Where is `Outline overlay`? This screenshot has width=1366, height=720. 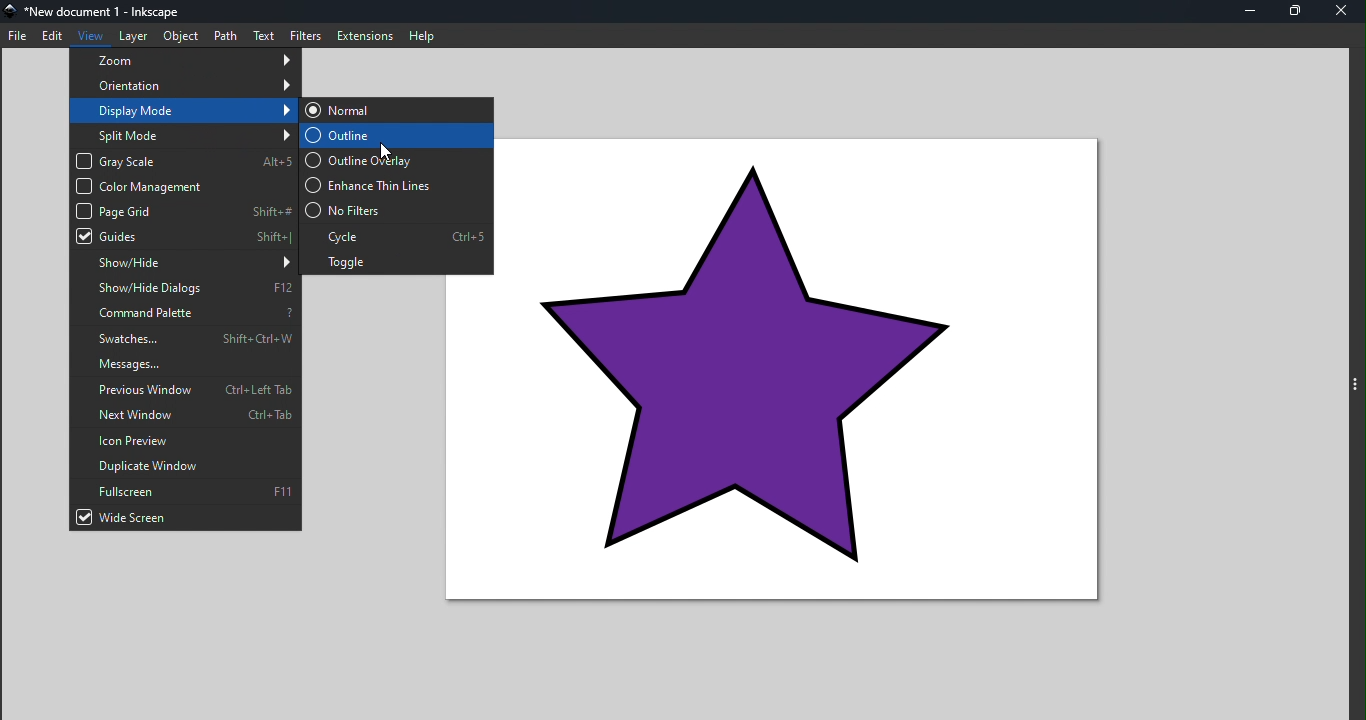 Outline overlay is located at coordinates (392, 161).